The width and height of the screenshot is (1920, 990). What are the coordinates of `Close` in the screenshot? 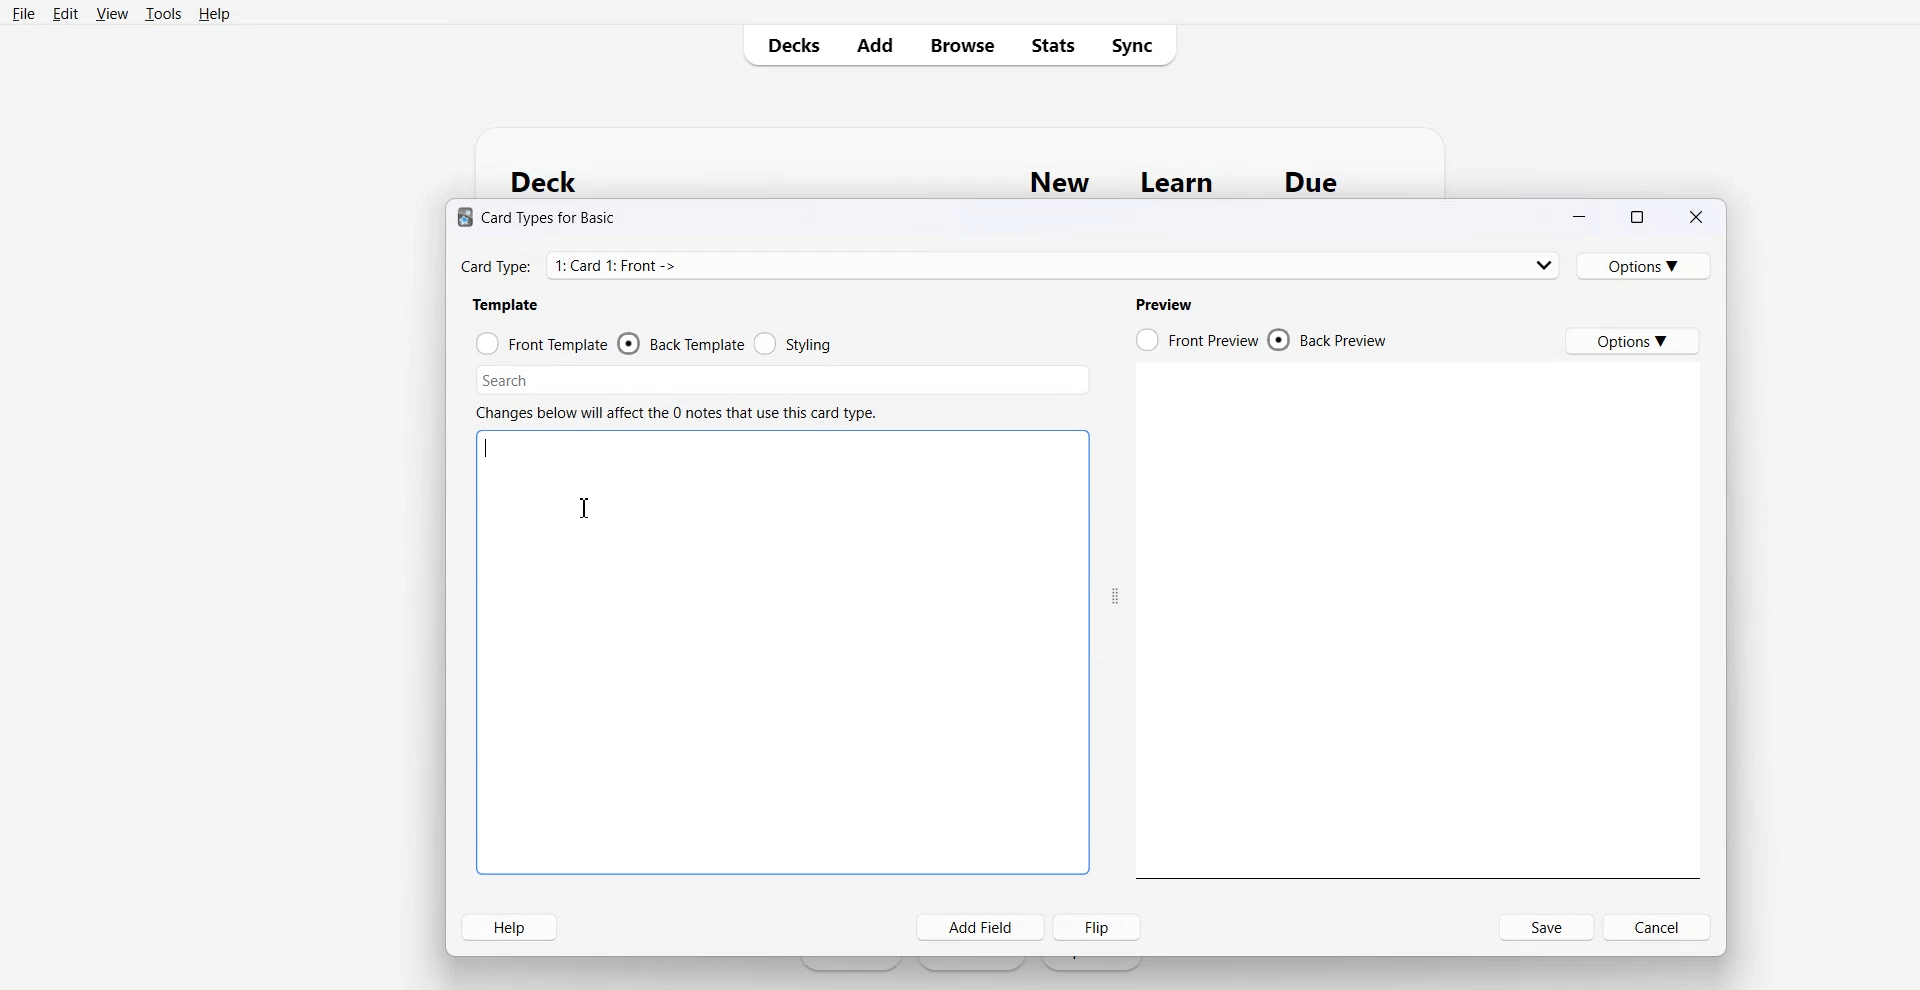 It's located at (1693, 217).